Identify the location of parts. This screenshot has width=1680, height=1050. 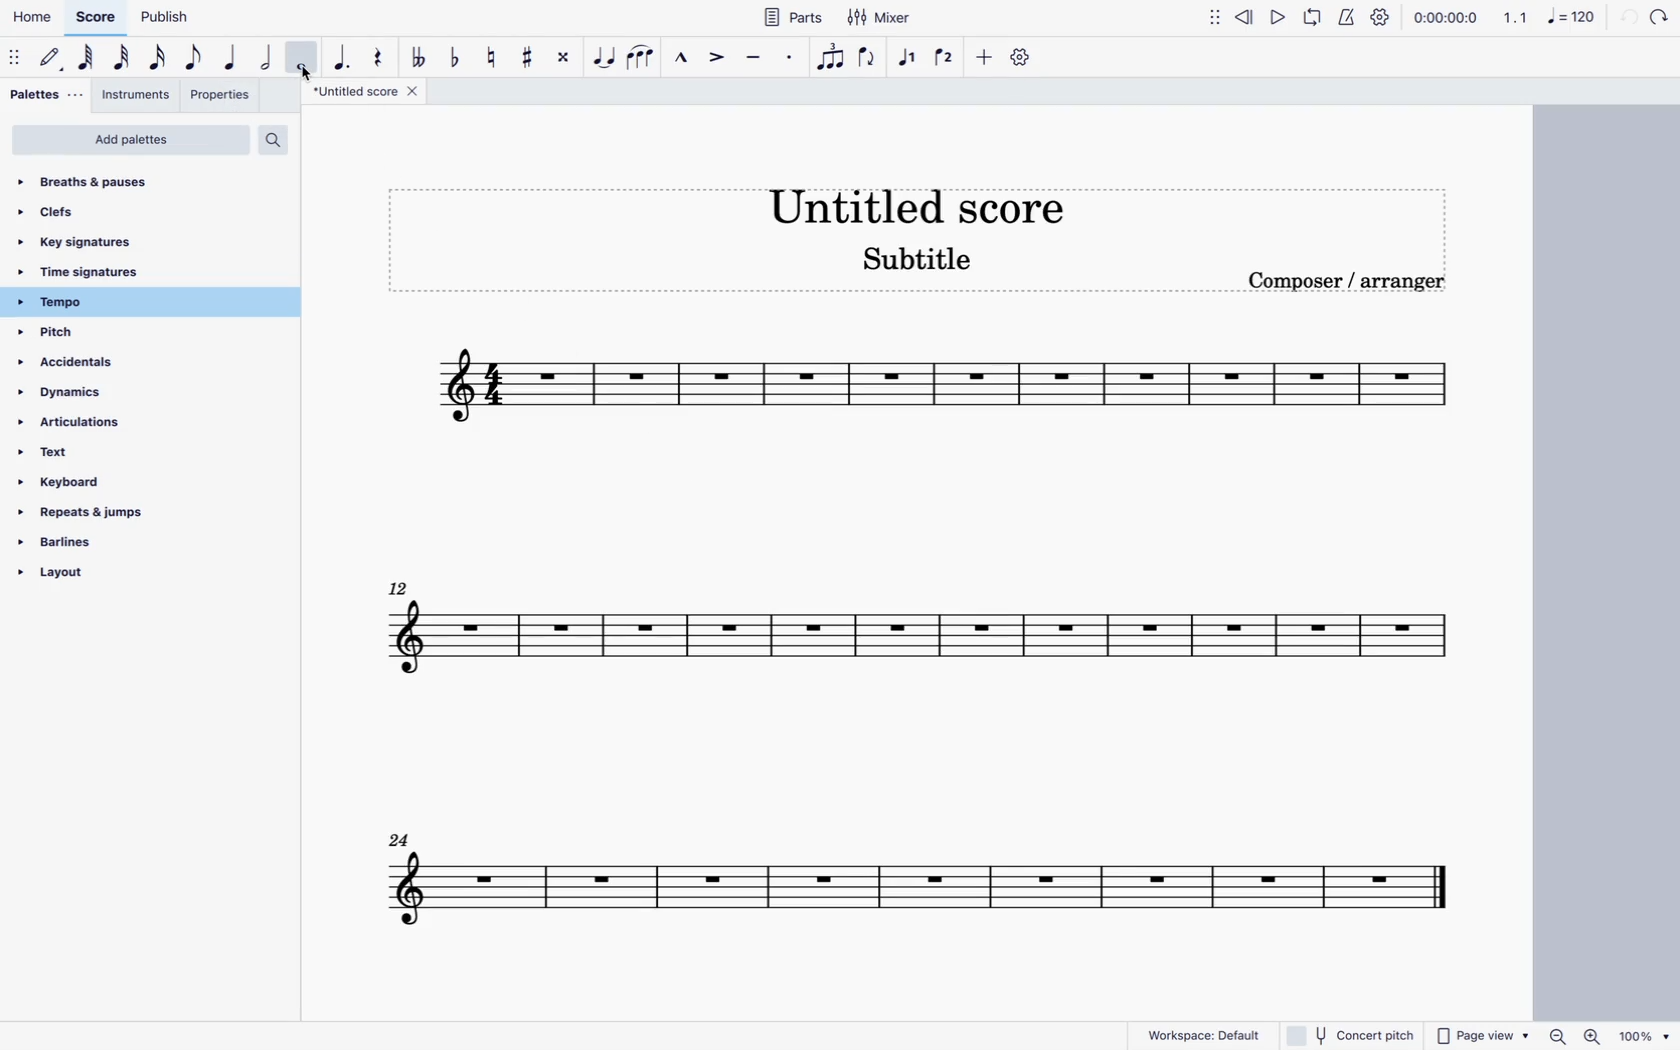
(788, 17).